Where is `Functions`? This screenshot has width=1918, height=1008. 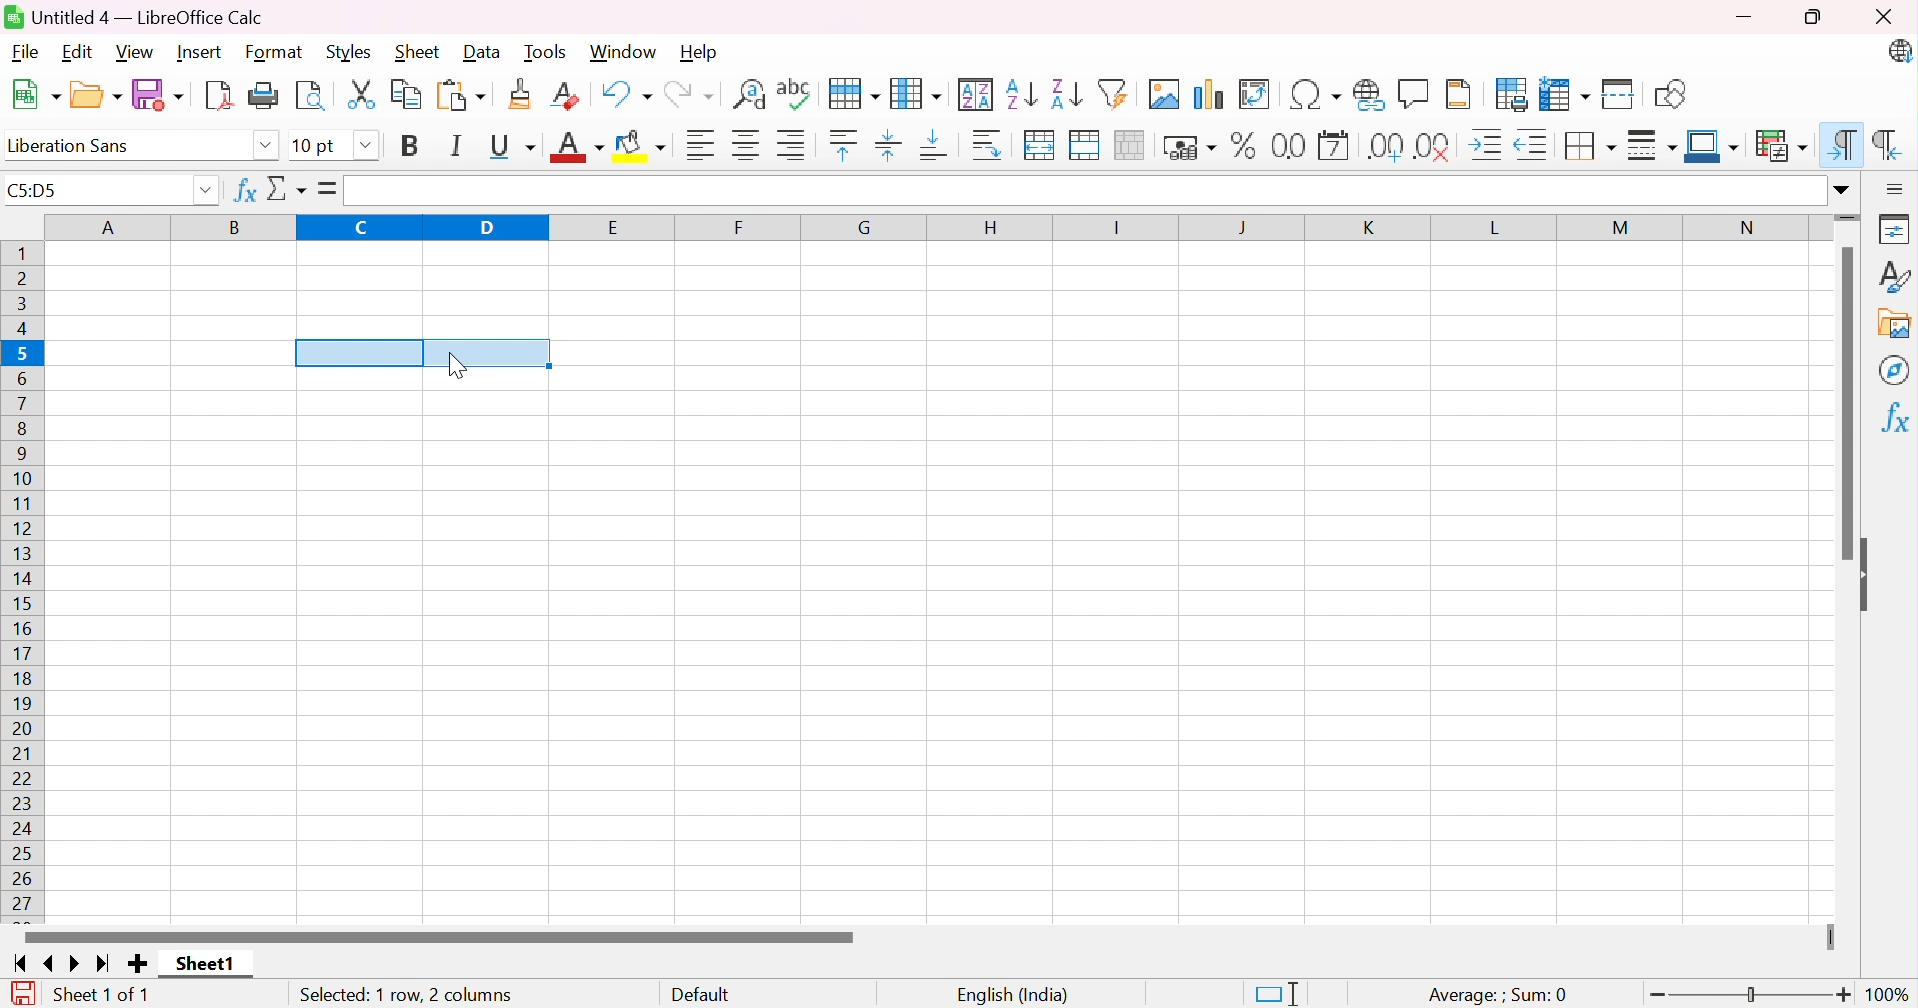 Functions is located at coordinates (1892, 418).